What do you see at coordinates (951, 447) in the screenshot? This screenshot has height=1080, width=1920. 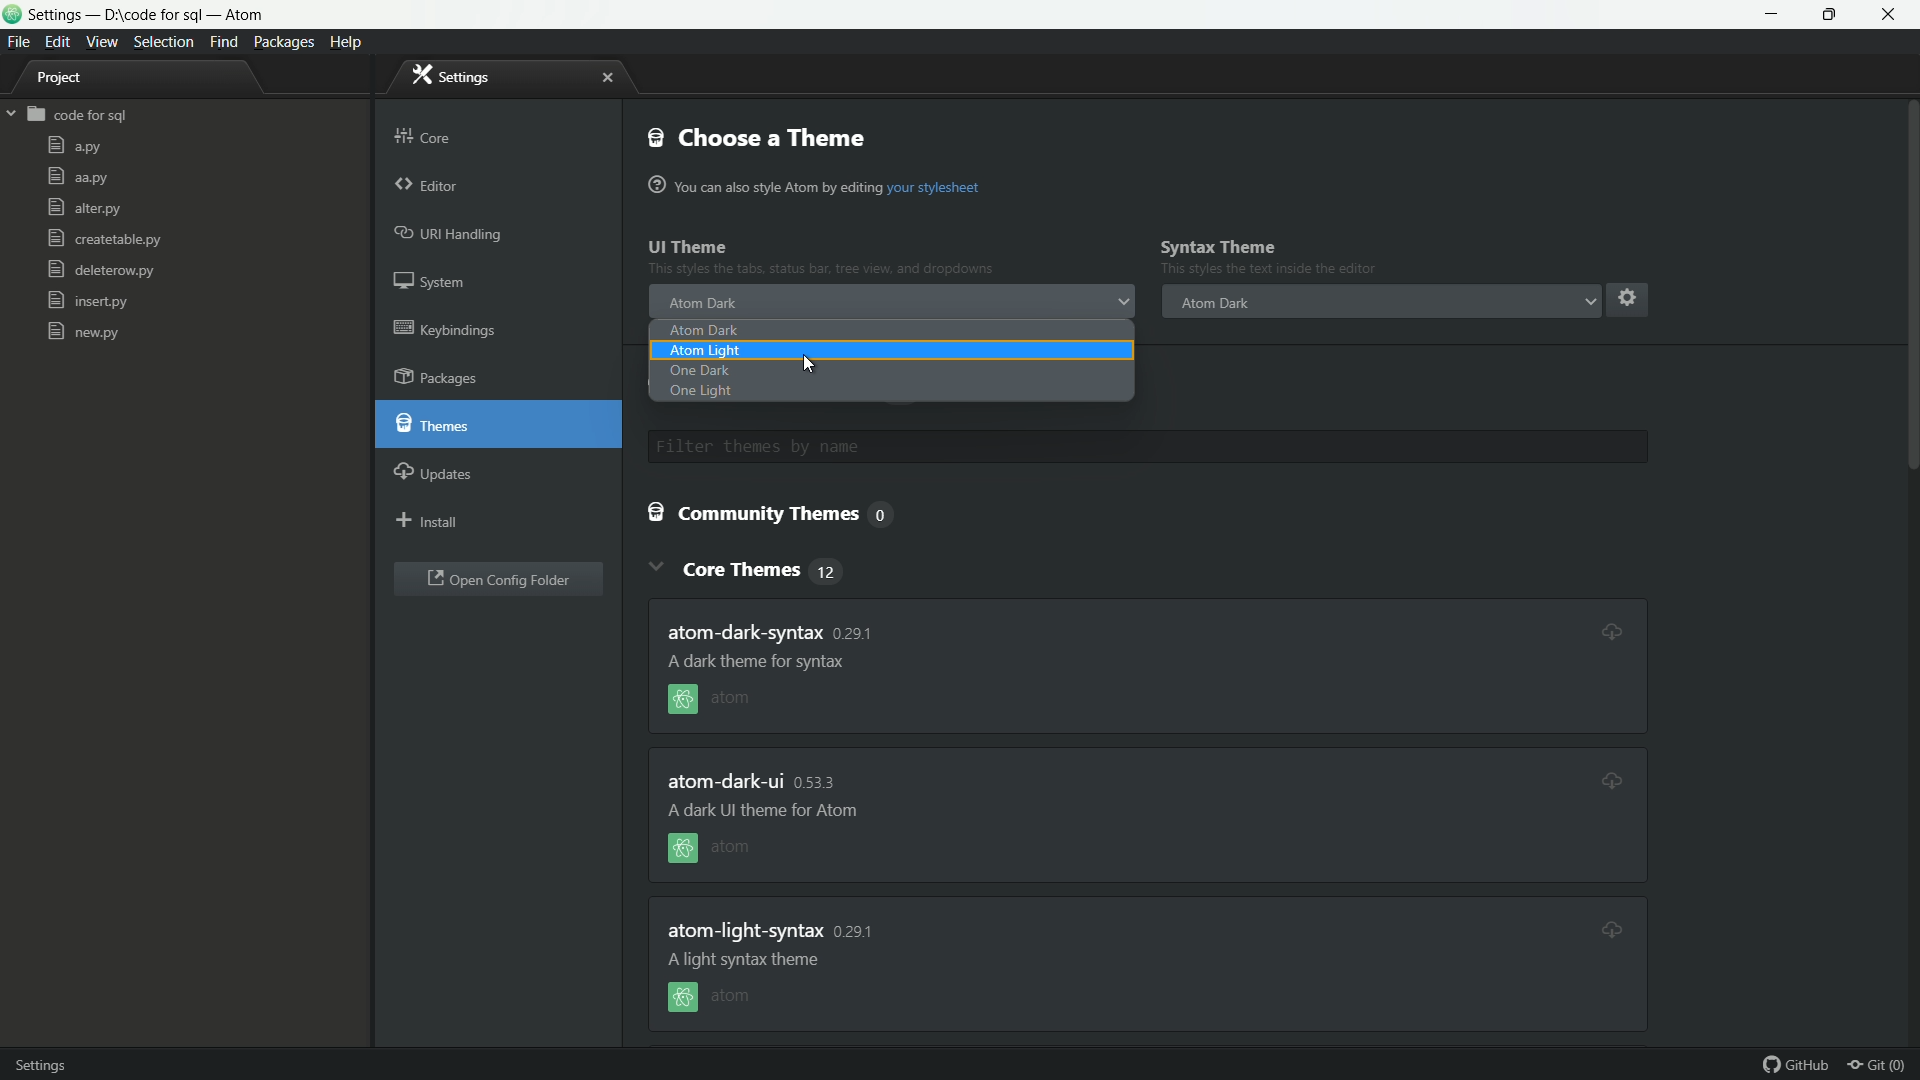 I see `filter themes by name` at bounding box center [951, 447].